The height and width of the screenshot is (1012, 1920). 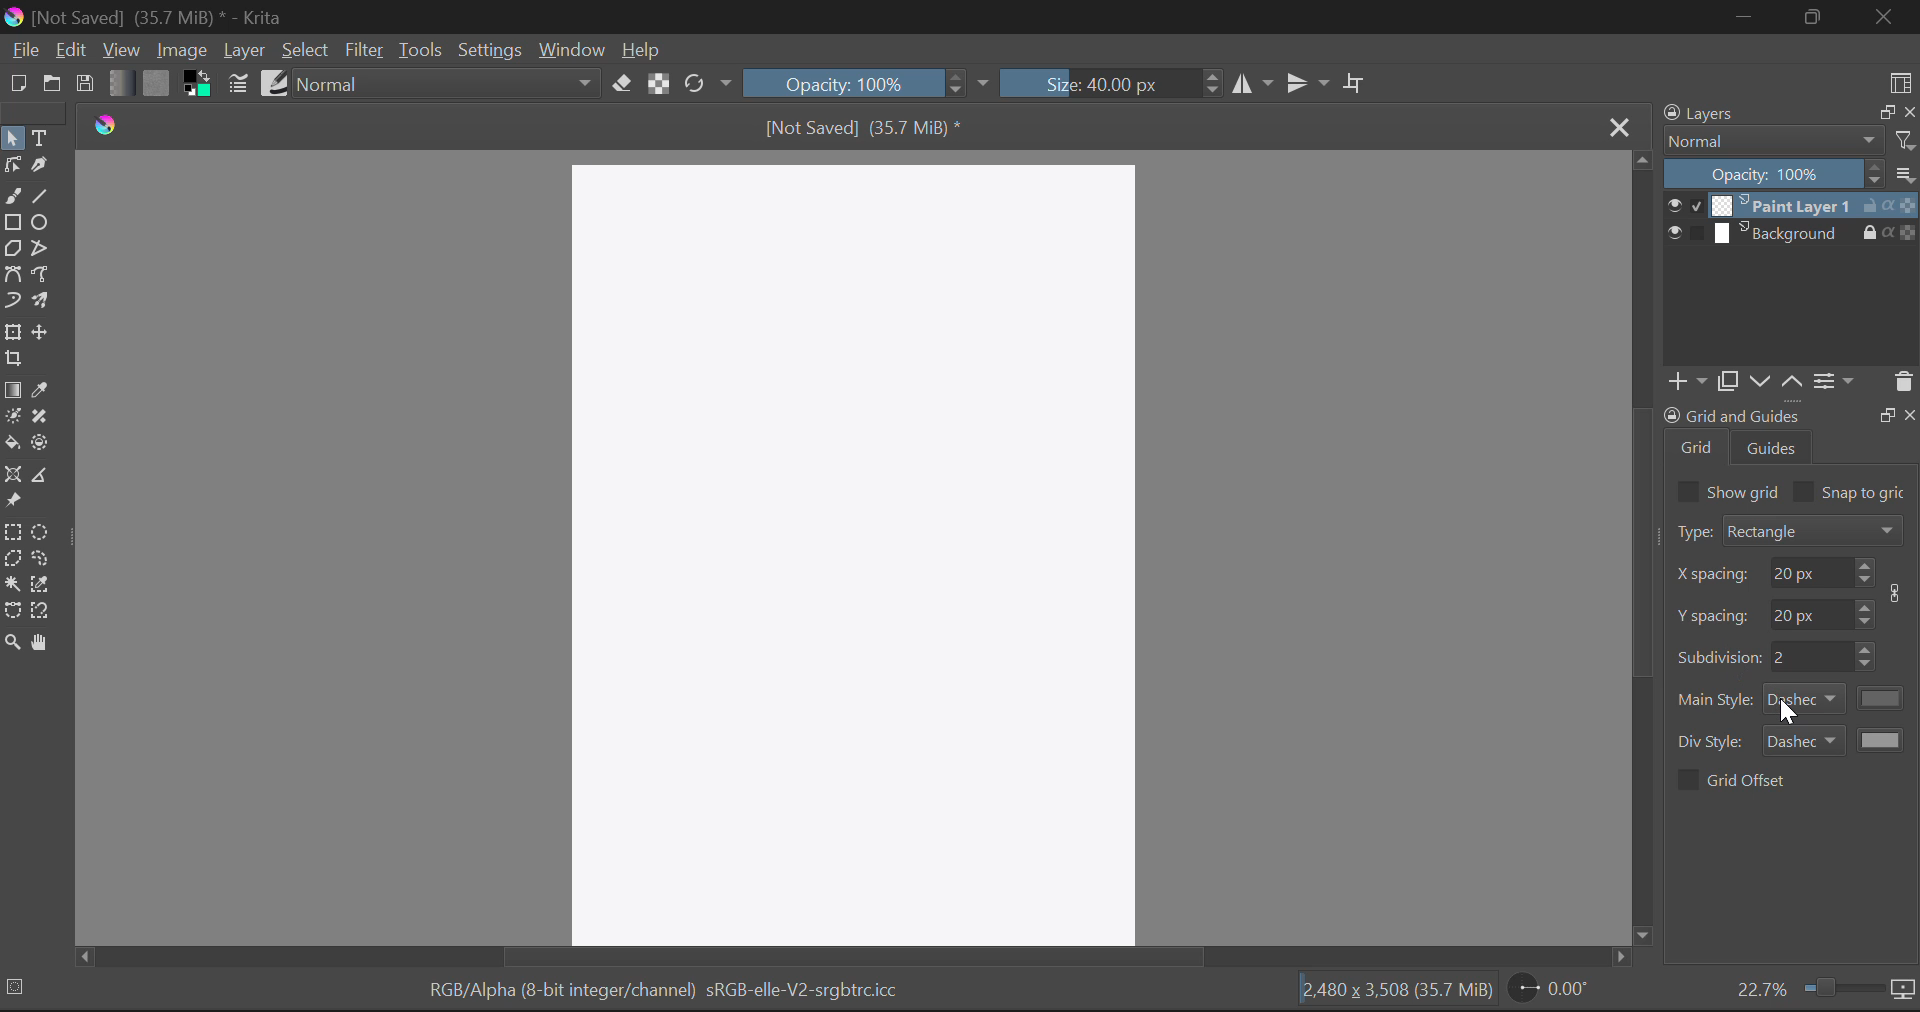 What do you see at coordinates (1692, 531) in the screenshot?
I see `type` at bounding box center [1692, 531].